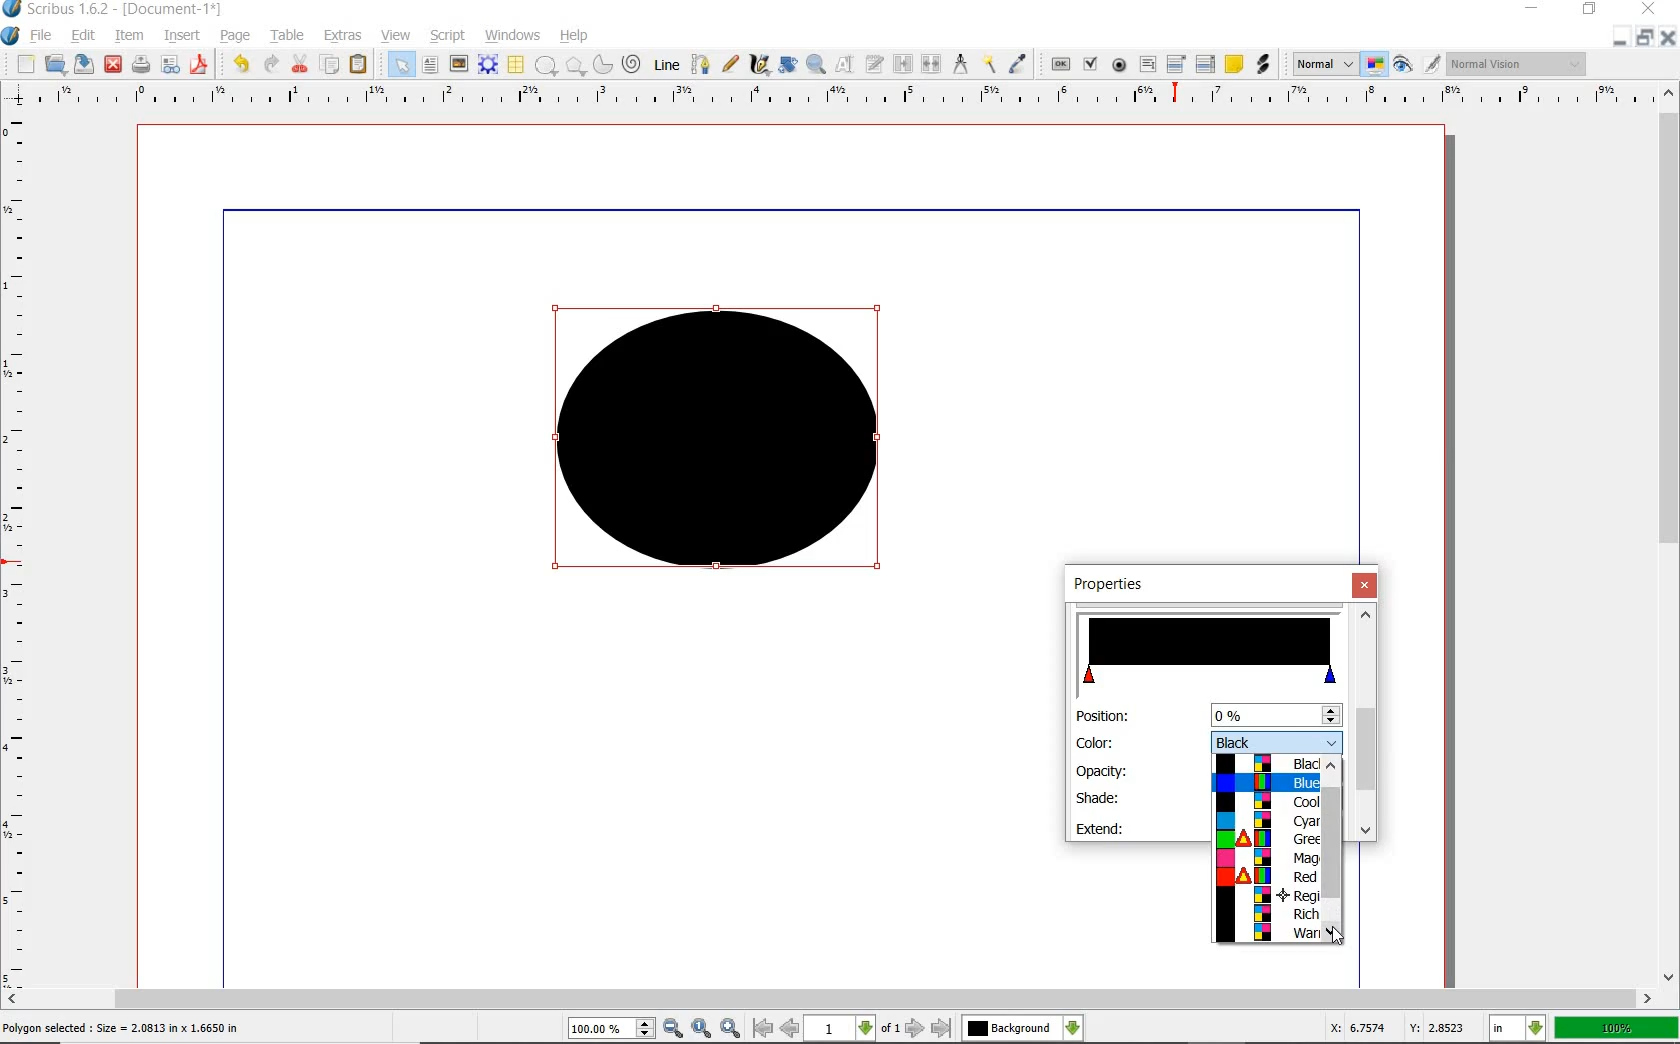 The width and height of the screenshot is (1680, 1044). What do you see at coordinates (1431, 63) in the screenshot?
I see `EDIT IN PREVIEW MODE` at bounding box center [1431, 63].